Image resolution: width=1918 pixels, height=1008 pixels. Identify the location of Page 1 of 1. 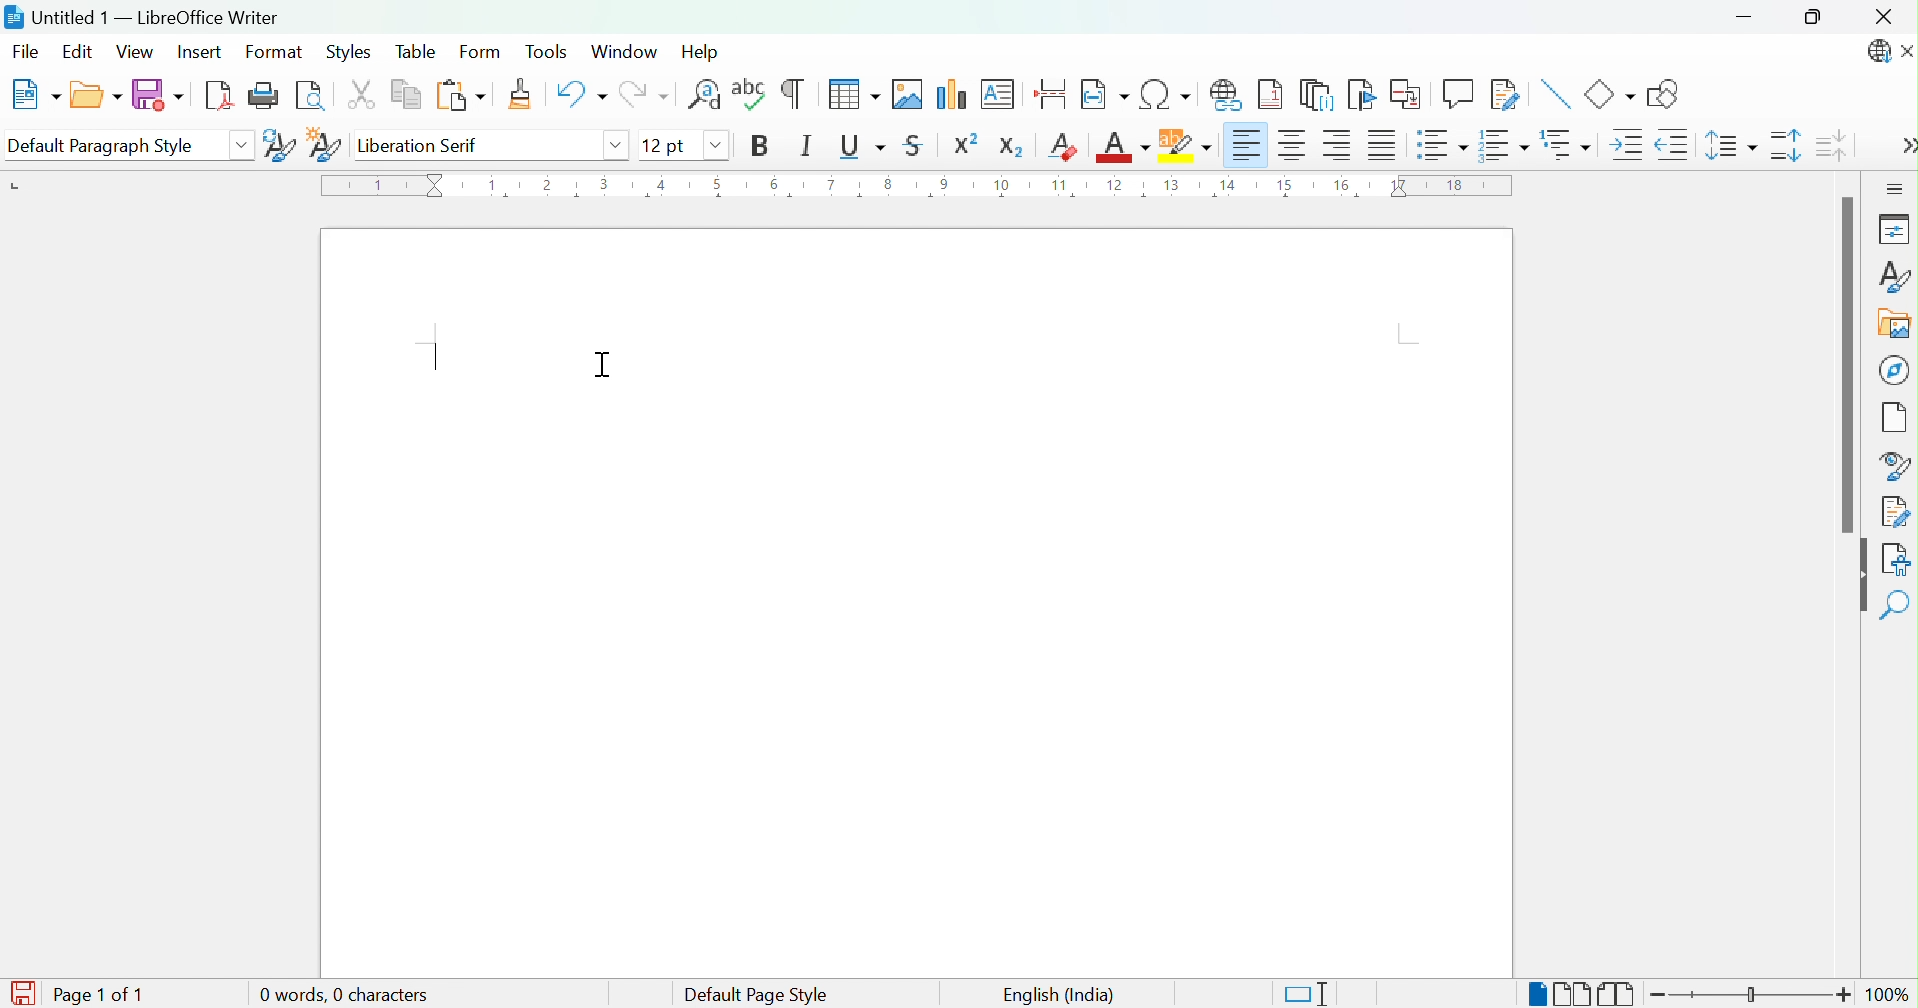
(96, 994).